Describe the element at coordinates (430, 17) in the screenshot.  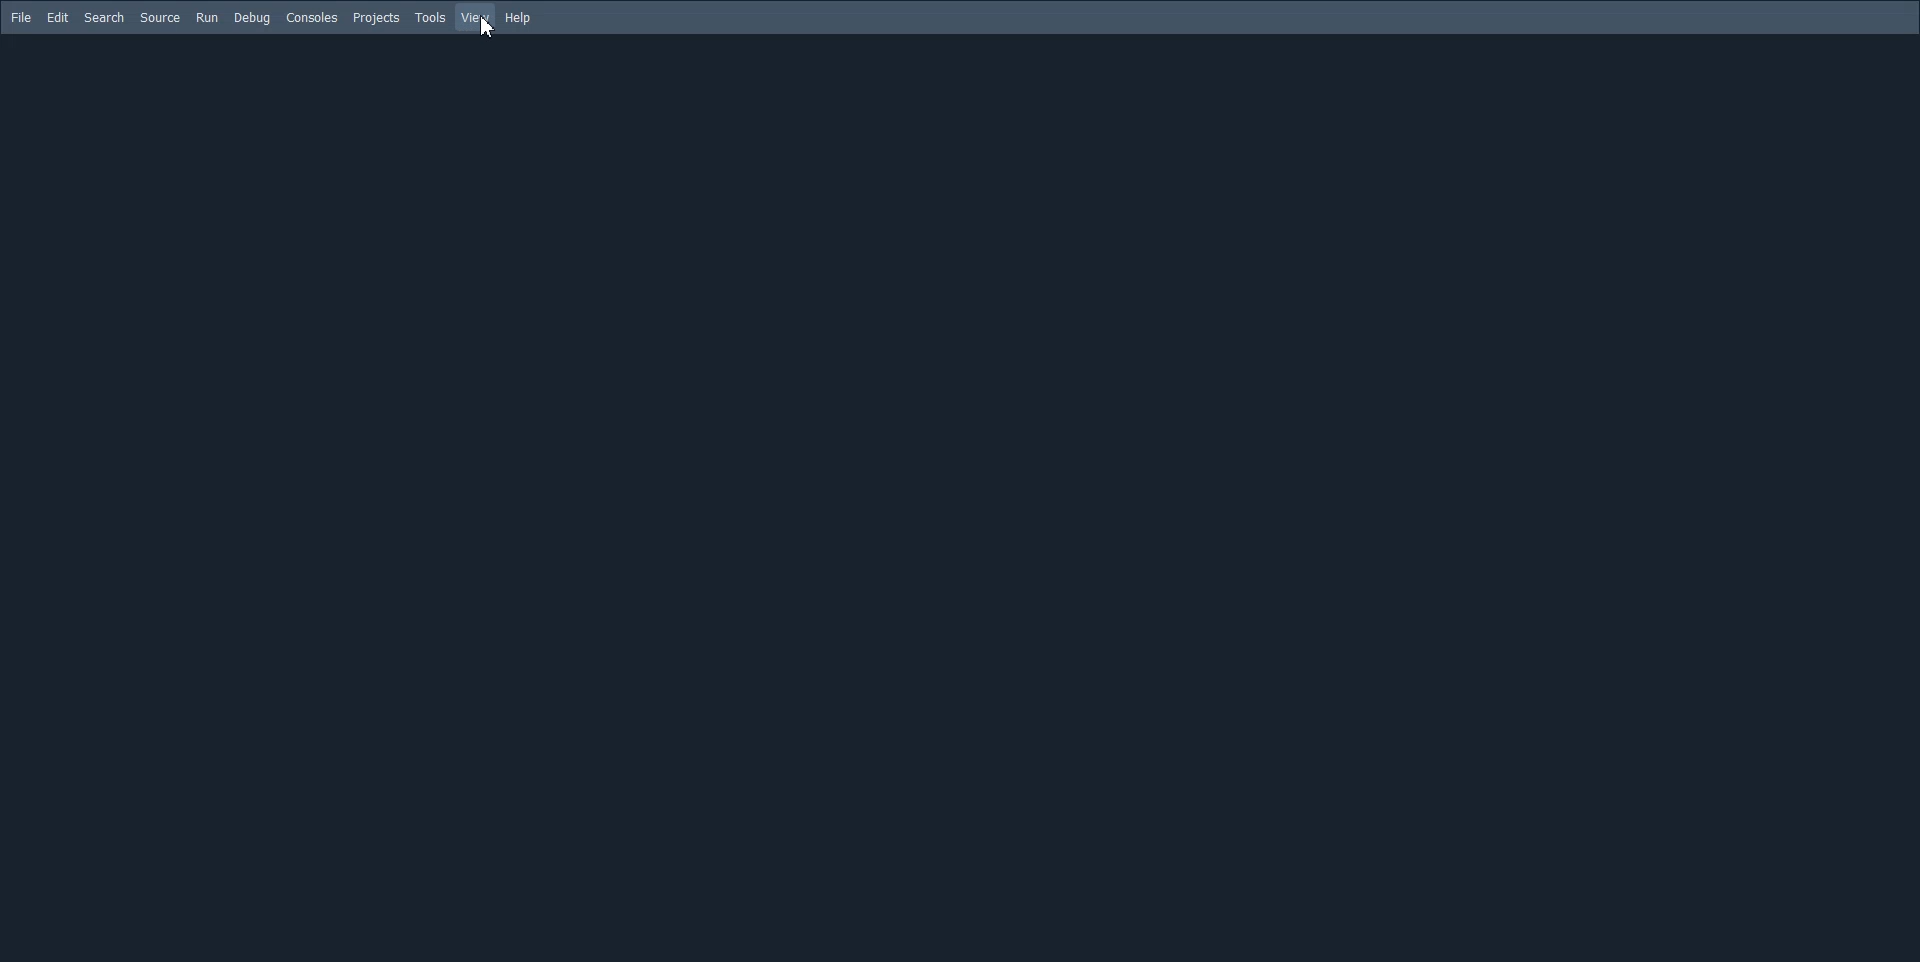
I see `Tools` at that location.